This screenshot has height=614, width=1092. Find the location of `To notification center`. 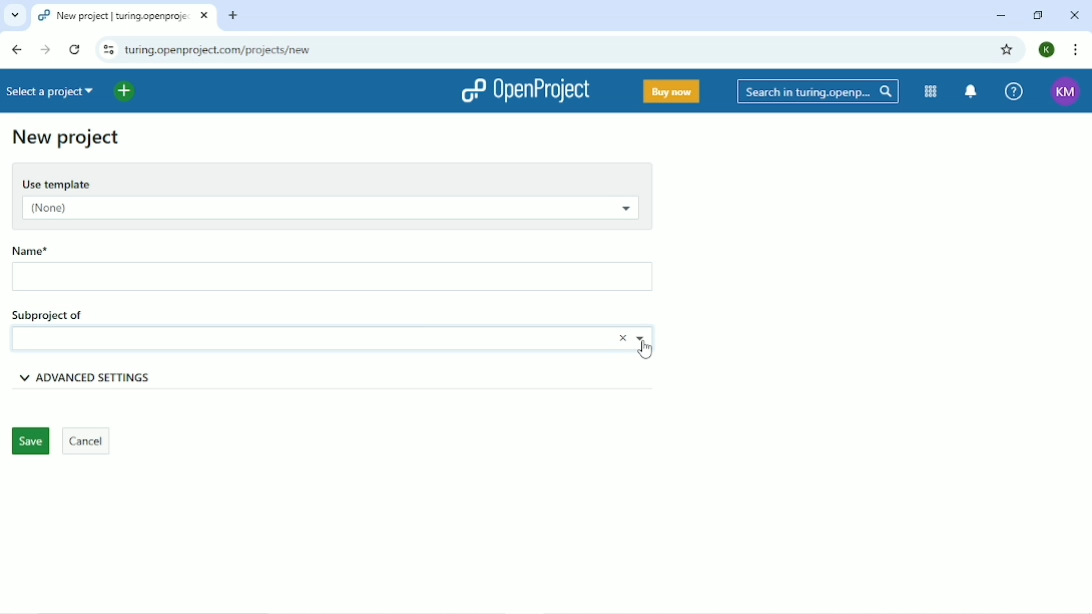

To notification center is located at coordinates (972, 91).